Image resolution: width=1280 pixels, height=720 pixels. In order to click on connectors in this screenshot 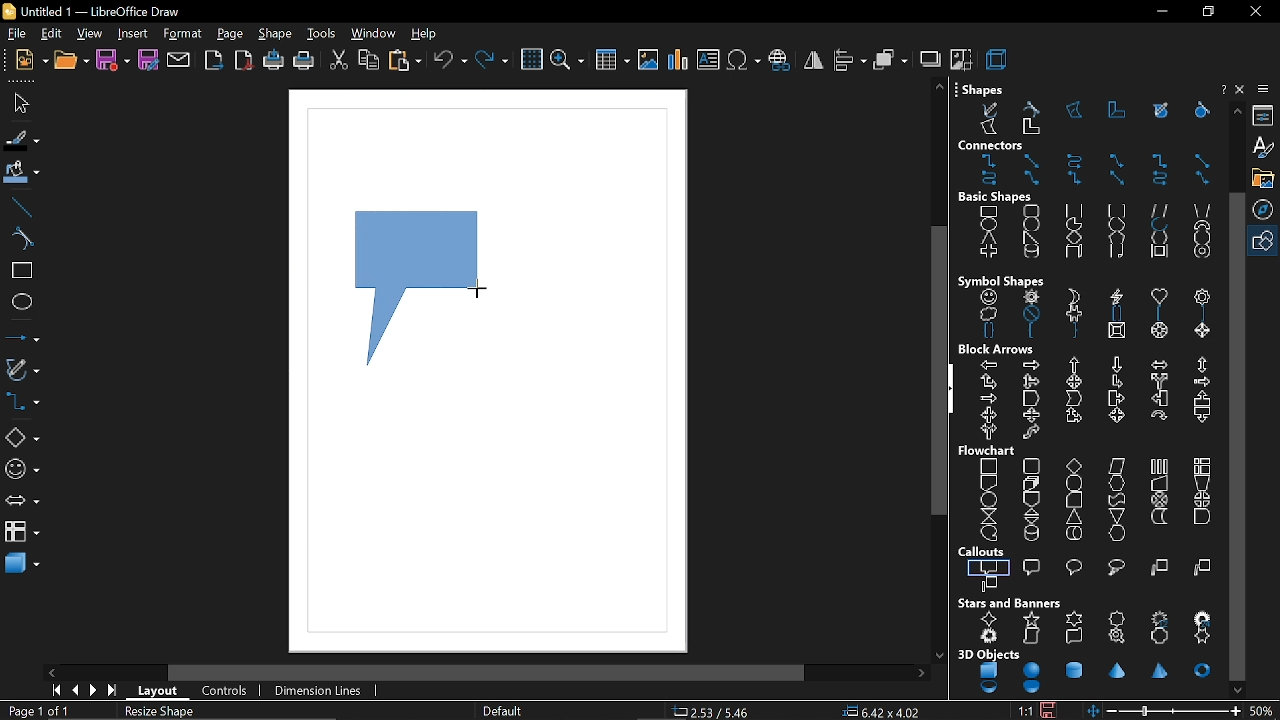, I will do `click(993, 145)`.